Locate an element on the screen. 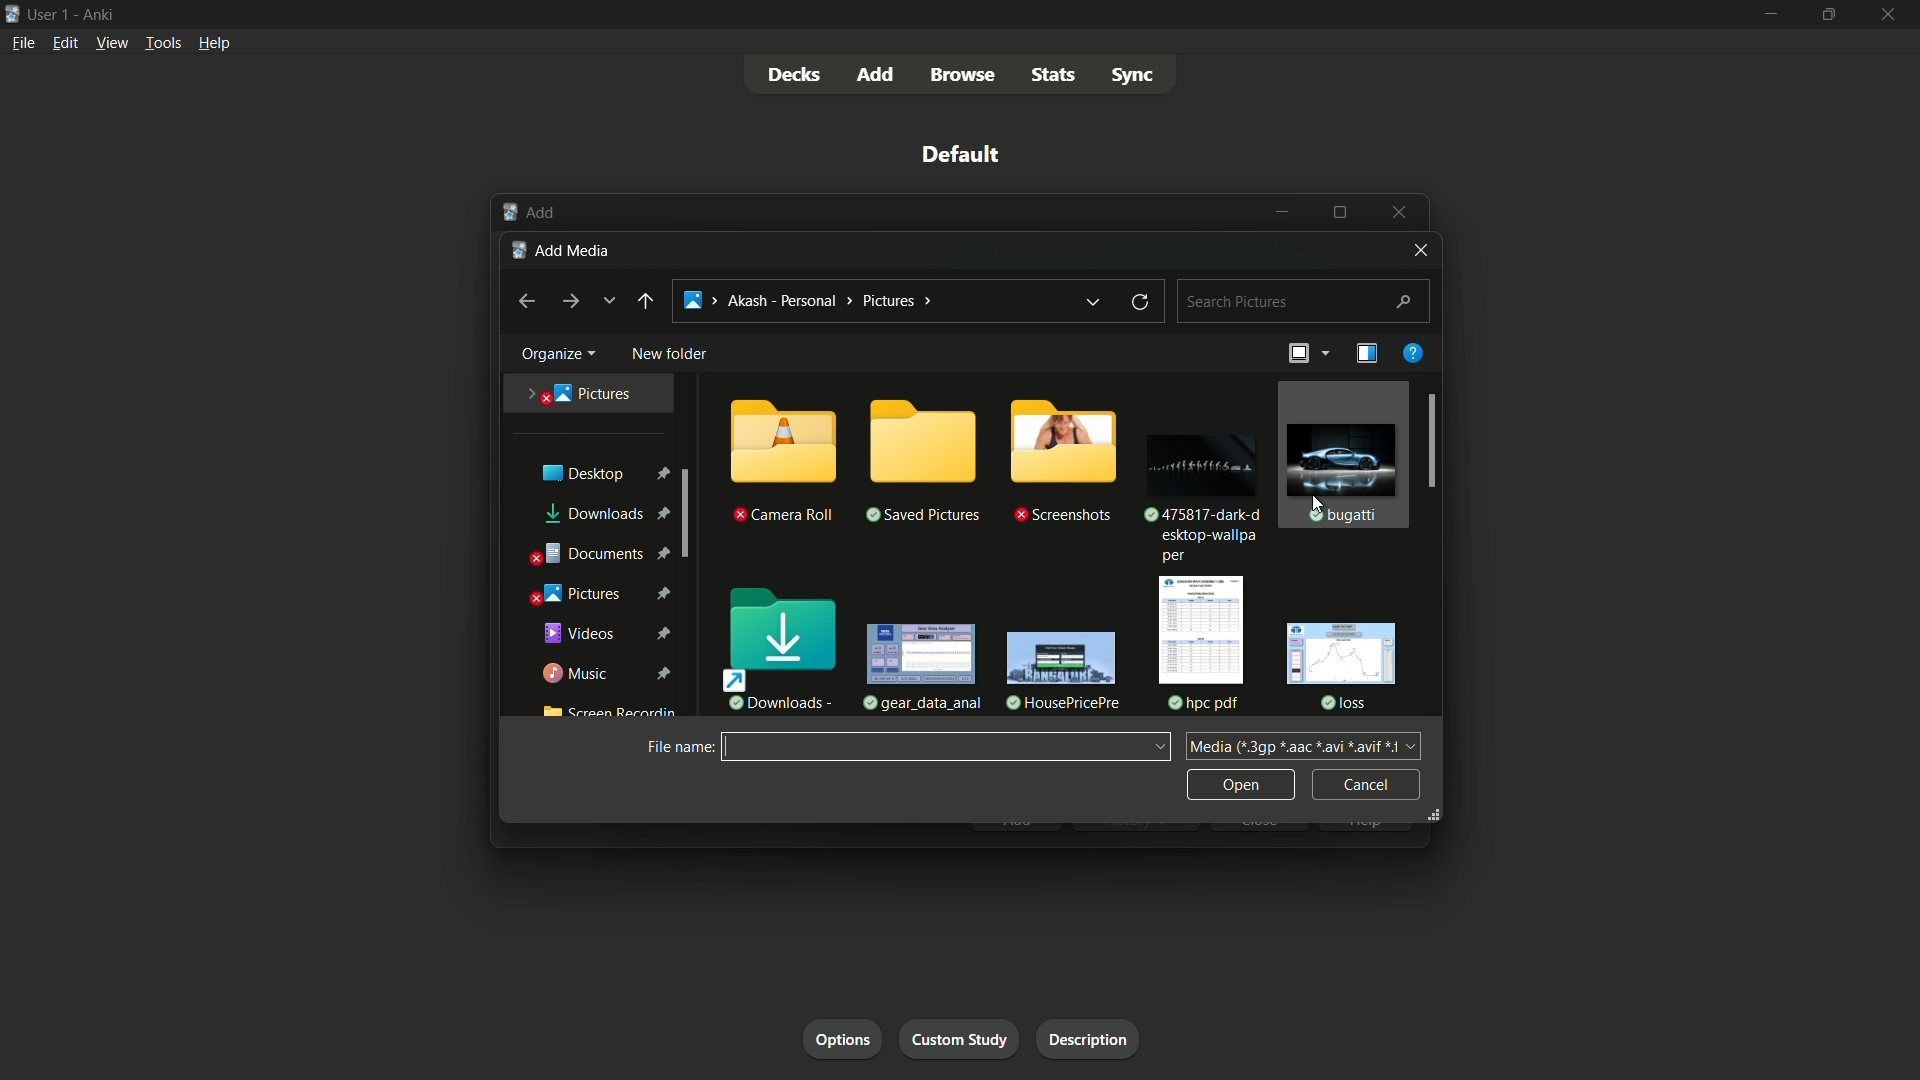 Image resolution: width=1920 pixels, height=1080 pixels. folder-3 is located at coordinates (1061, 464).